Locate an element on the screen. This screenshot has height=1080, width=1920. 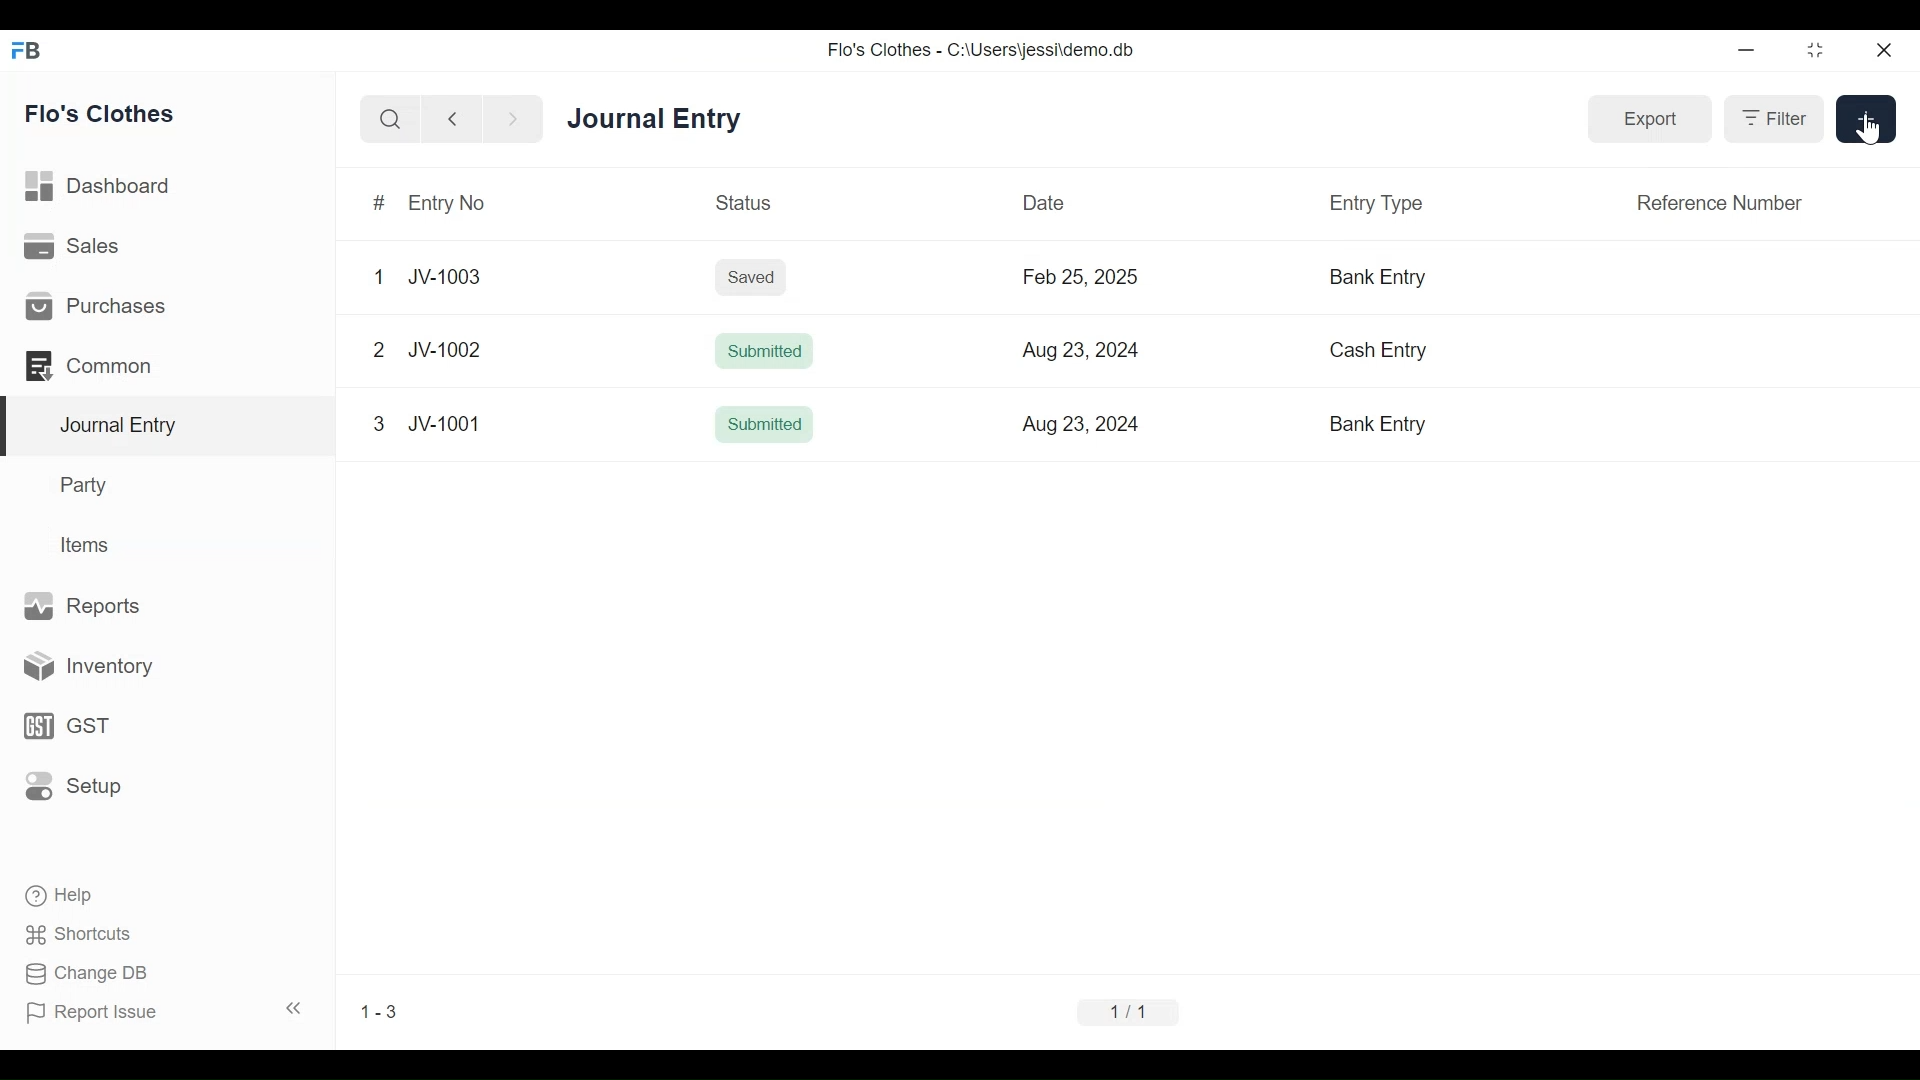
Cursor is located at coordinates (1868, 130).